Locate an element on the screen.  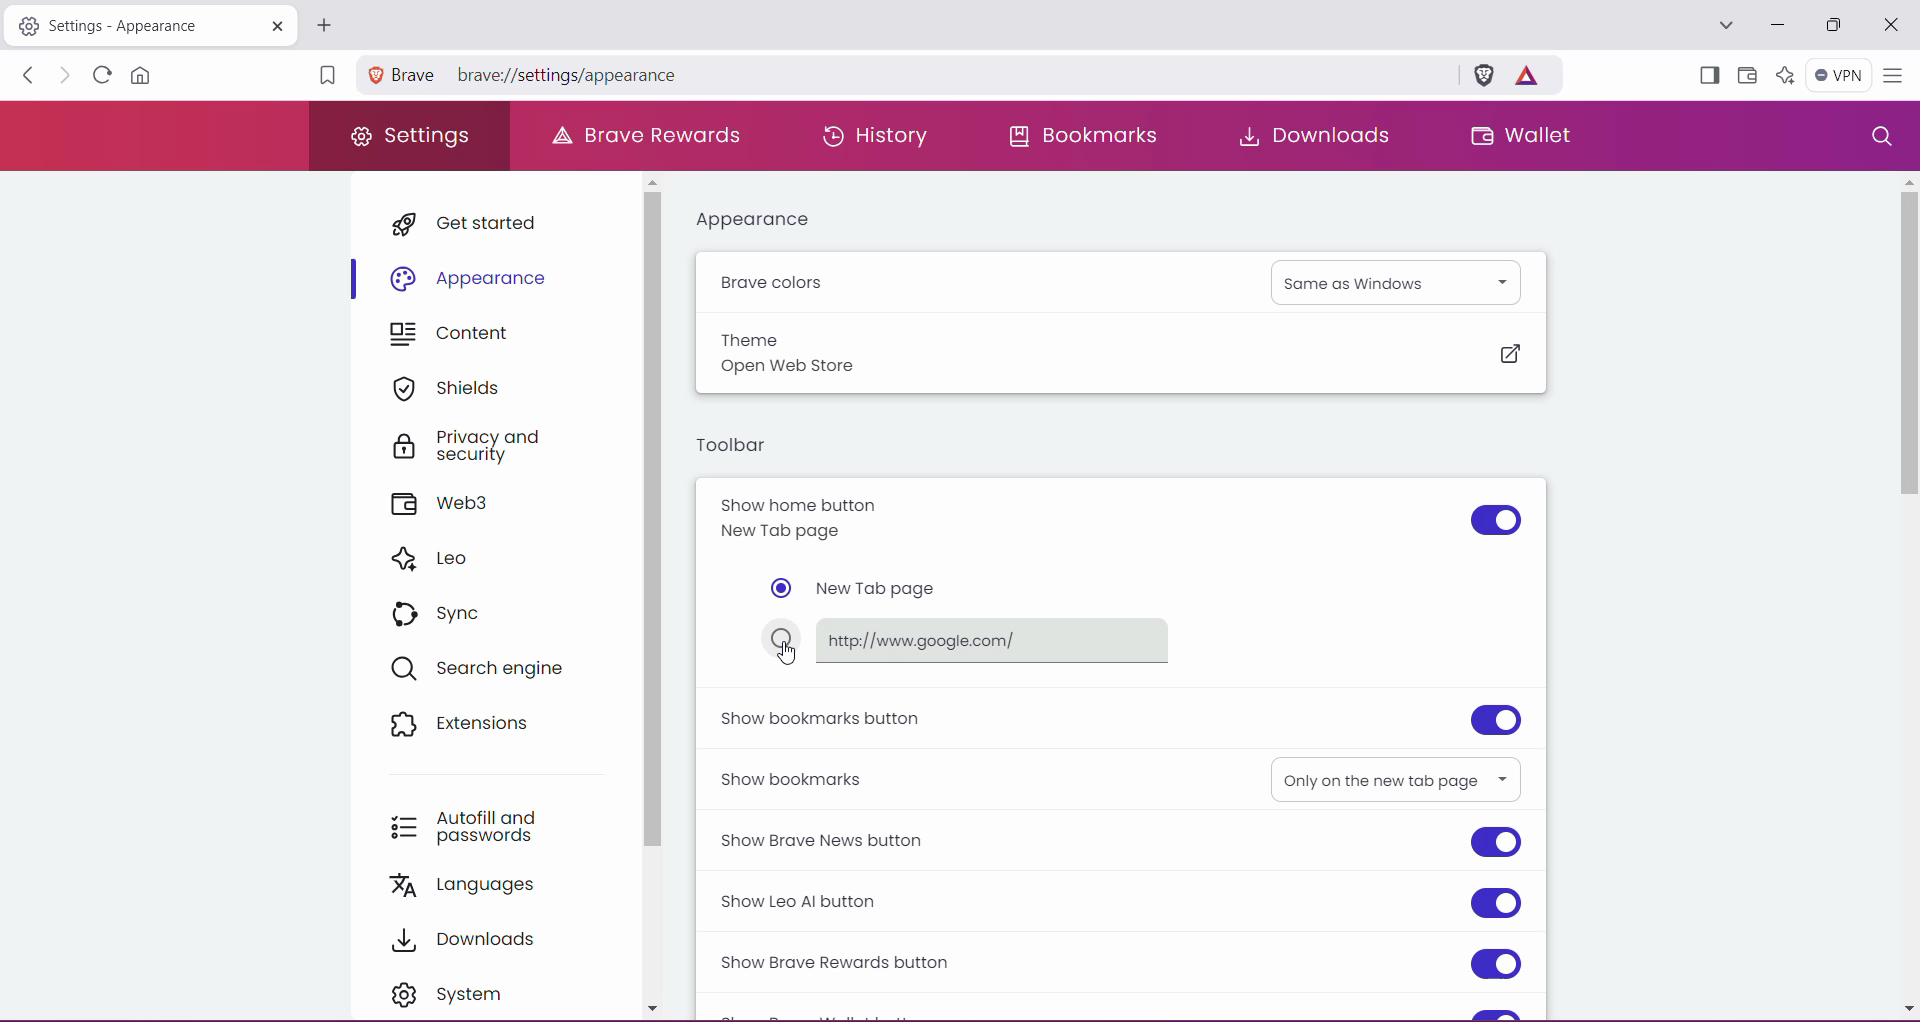
Privacy and security is located at coordinates (487, 447).